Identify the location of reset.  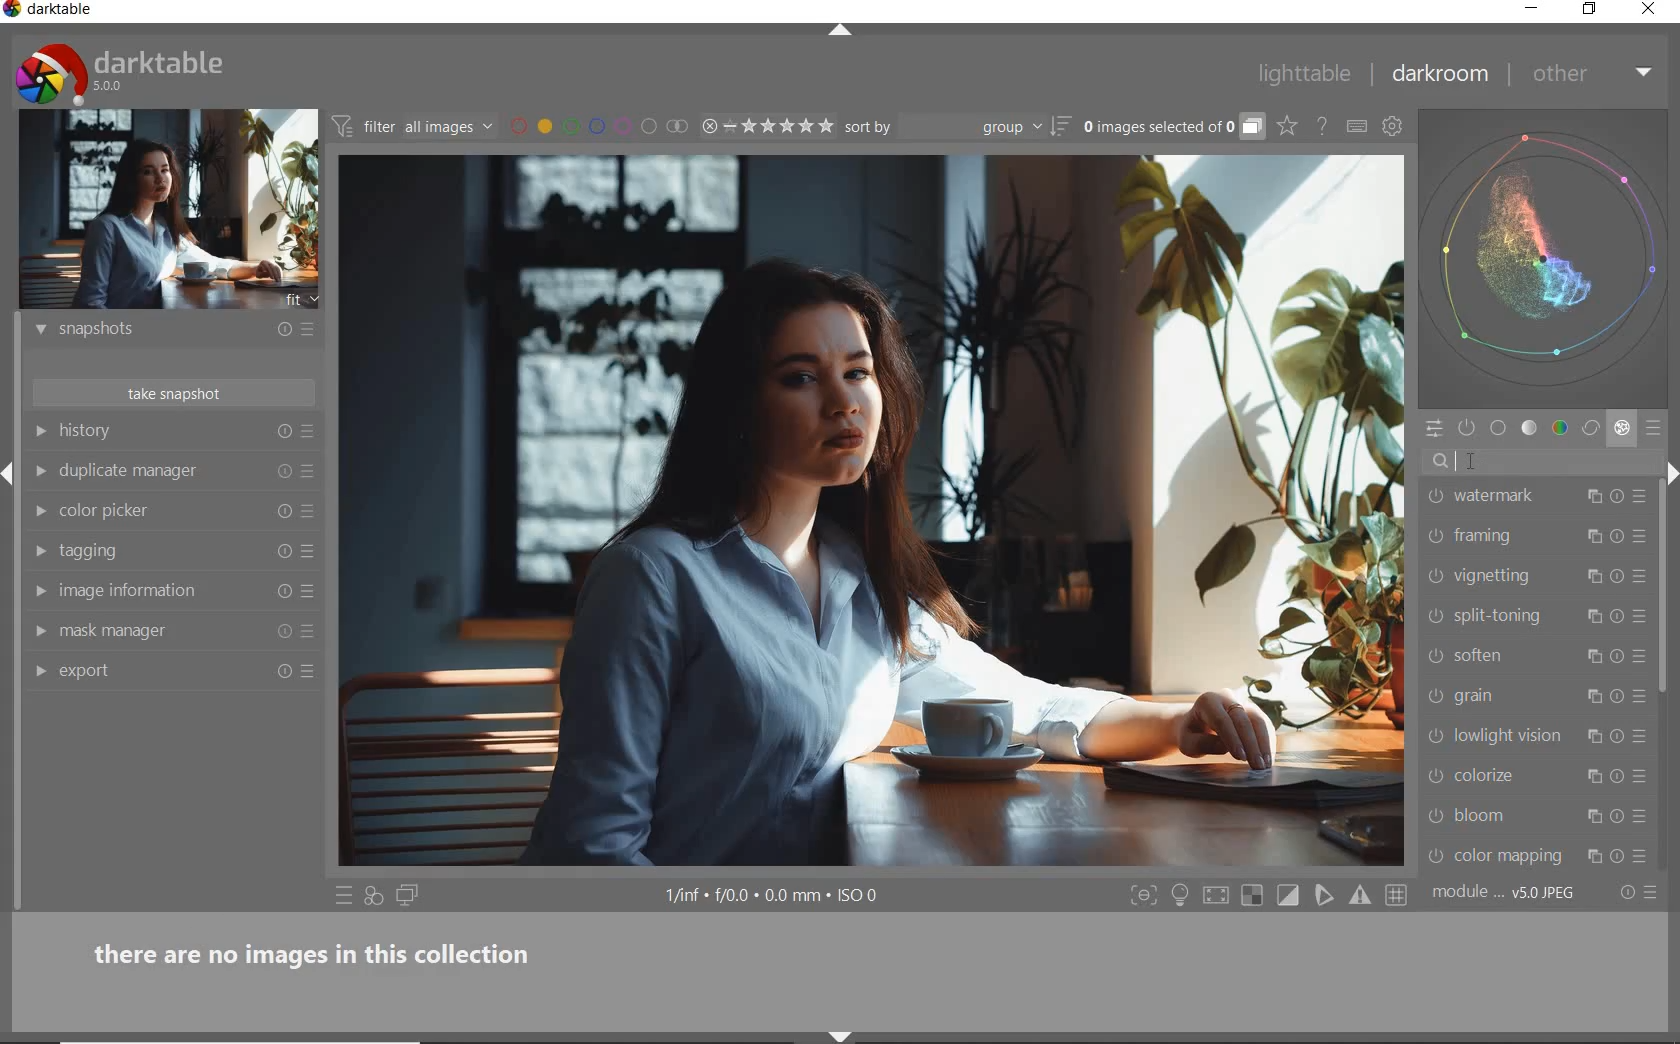
(1620, 617).